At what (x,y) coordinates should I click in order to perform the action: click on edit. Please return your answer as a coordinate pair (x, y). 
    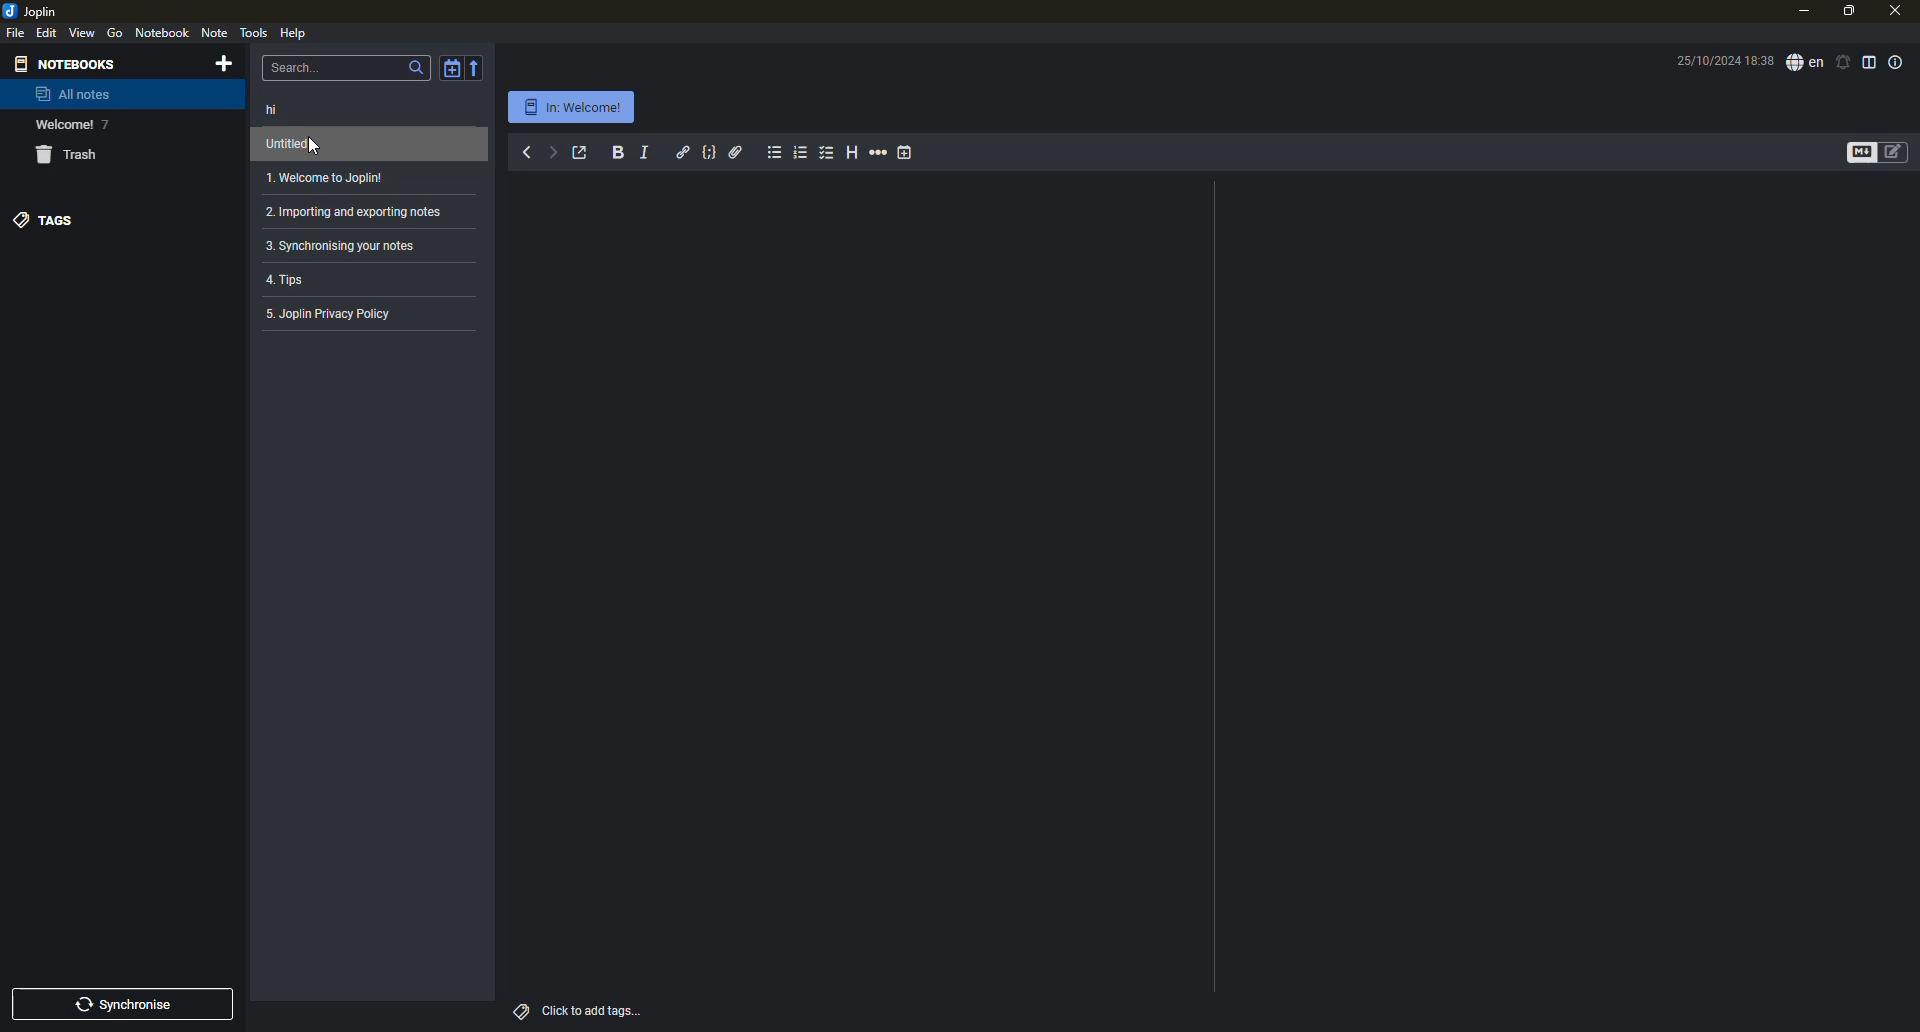
    Looking at the image, I should click on (46, 33).